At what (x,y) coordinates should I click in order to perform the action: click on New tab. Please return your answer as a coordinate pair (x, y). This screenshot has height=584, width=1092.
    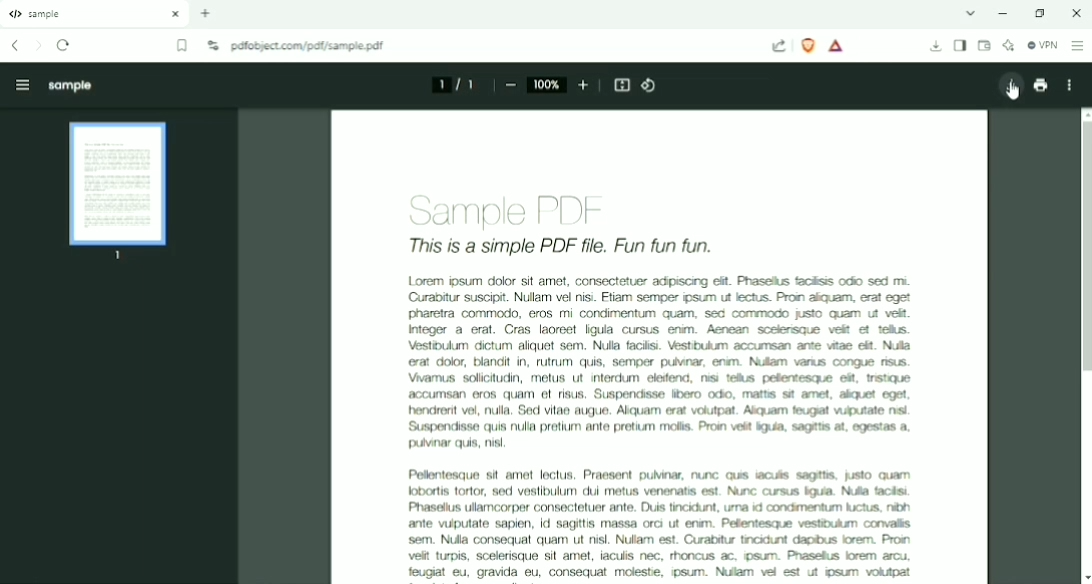
    Looking at the image, I should click on (206, 13).